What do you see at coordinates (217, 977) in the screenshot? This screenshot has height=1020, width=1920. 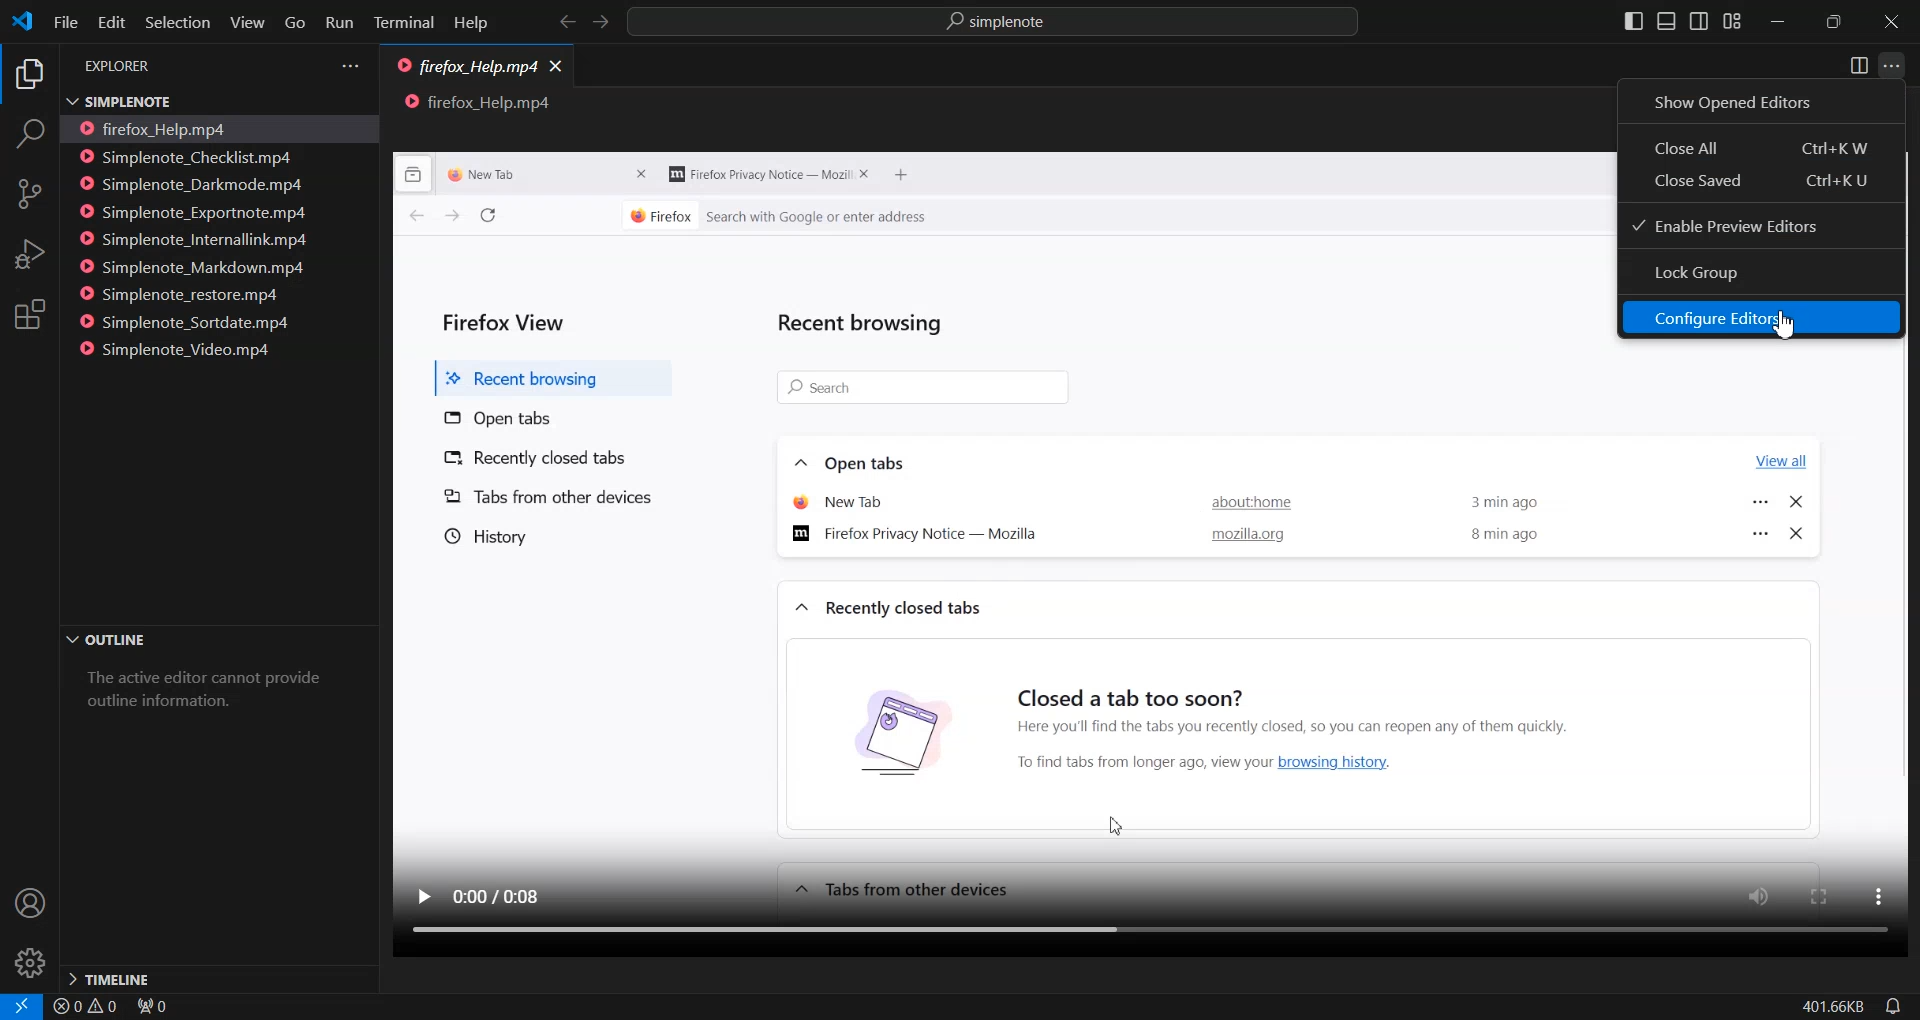 I see `Timeline` at bounding box center [217, 977].